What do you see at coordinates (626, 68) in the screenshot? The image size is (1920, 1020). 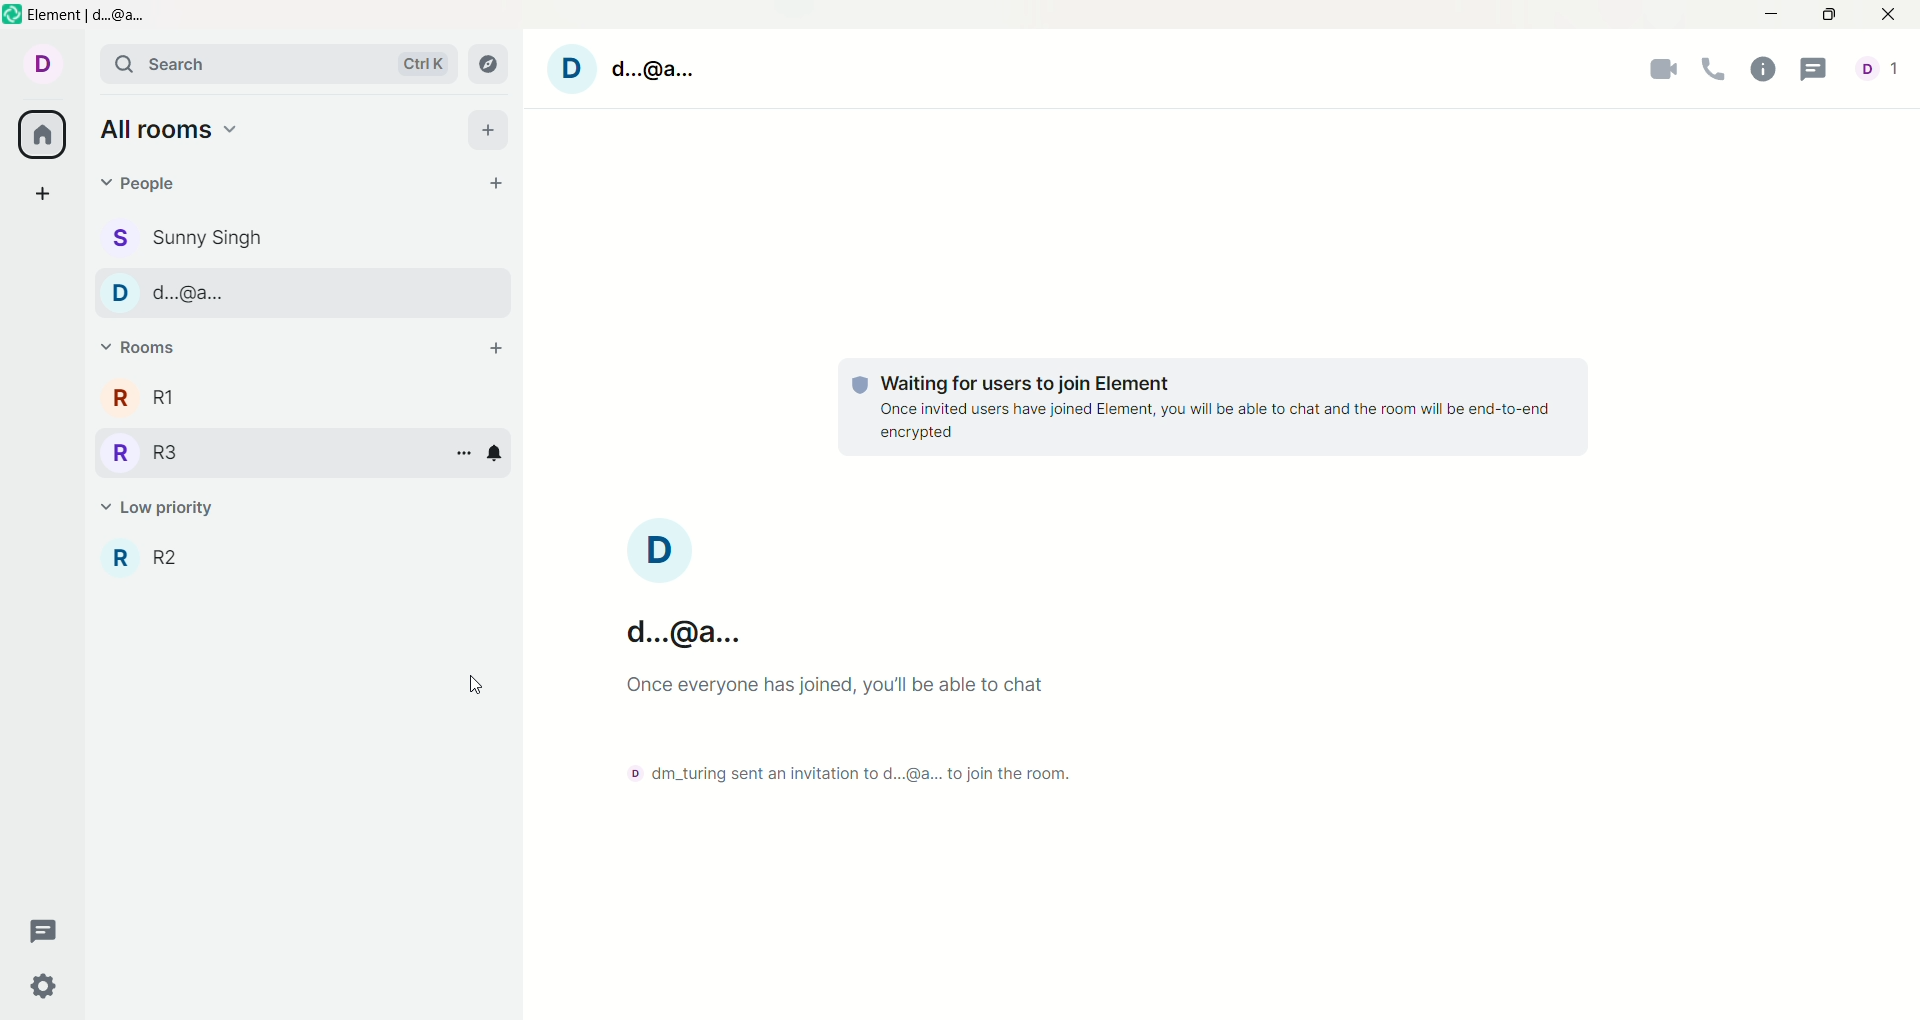 I see `account` at bounding box center [626, 68].